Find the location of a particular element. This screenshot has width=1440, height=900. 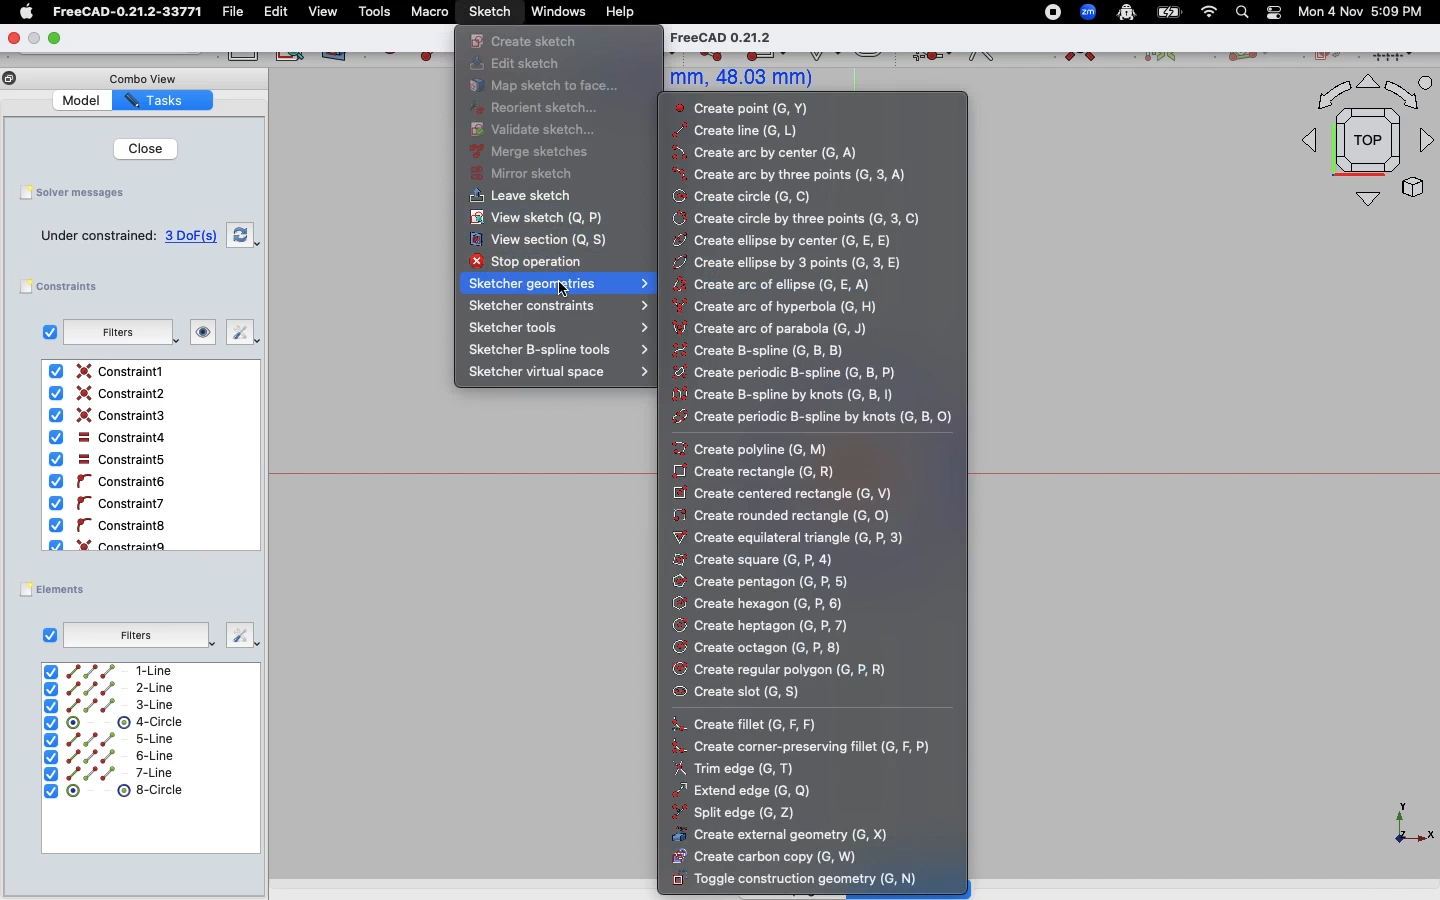

Constraints is located at coordinates (67, 287).